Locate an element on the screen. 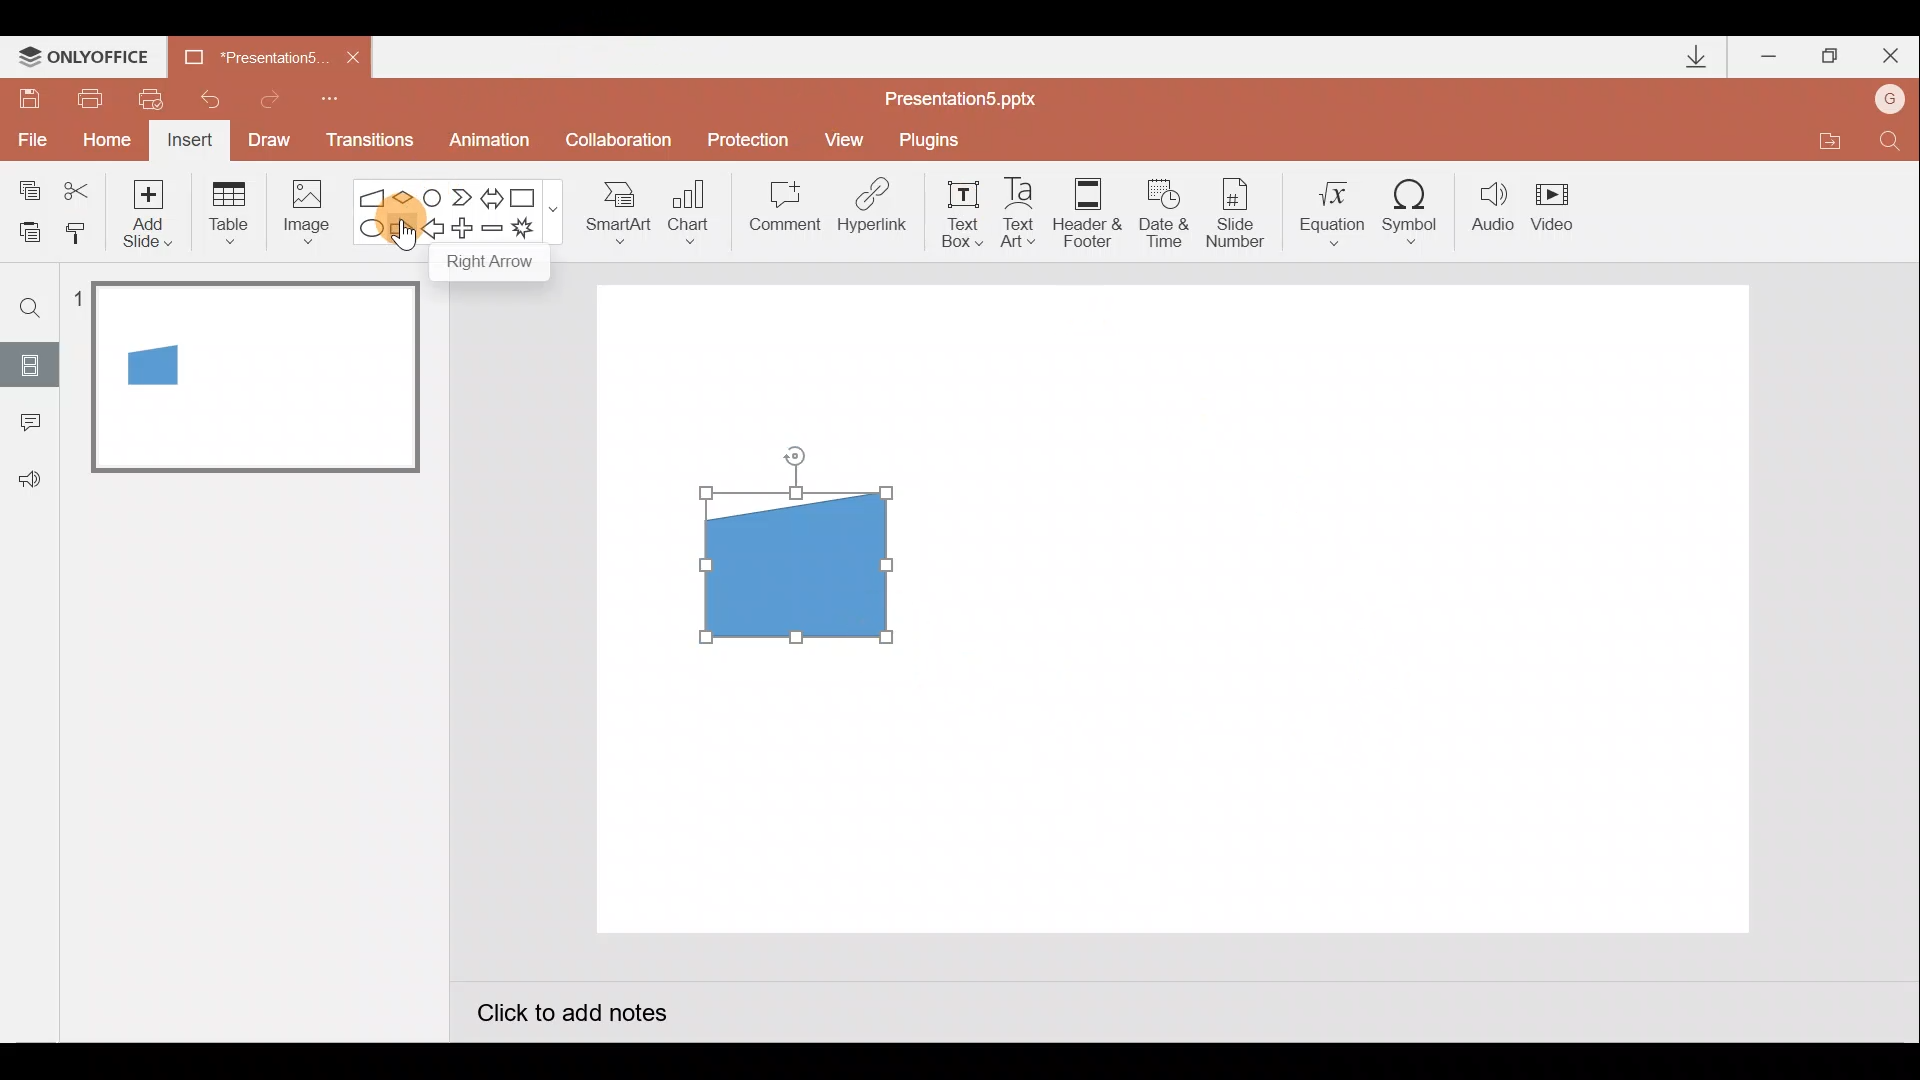  File is located at coordinates (28, 135).